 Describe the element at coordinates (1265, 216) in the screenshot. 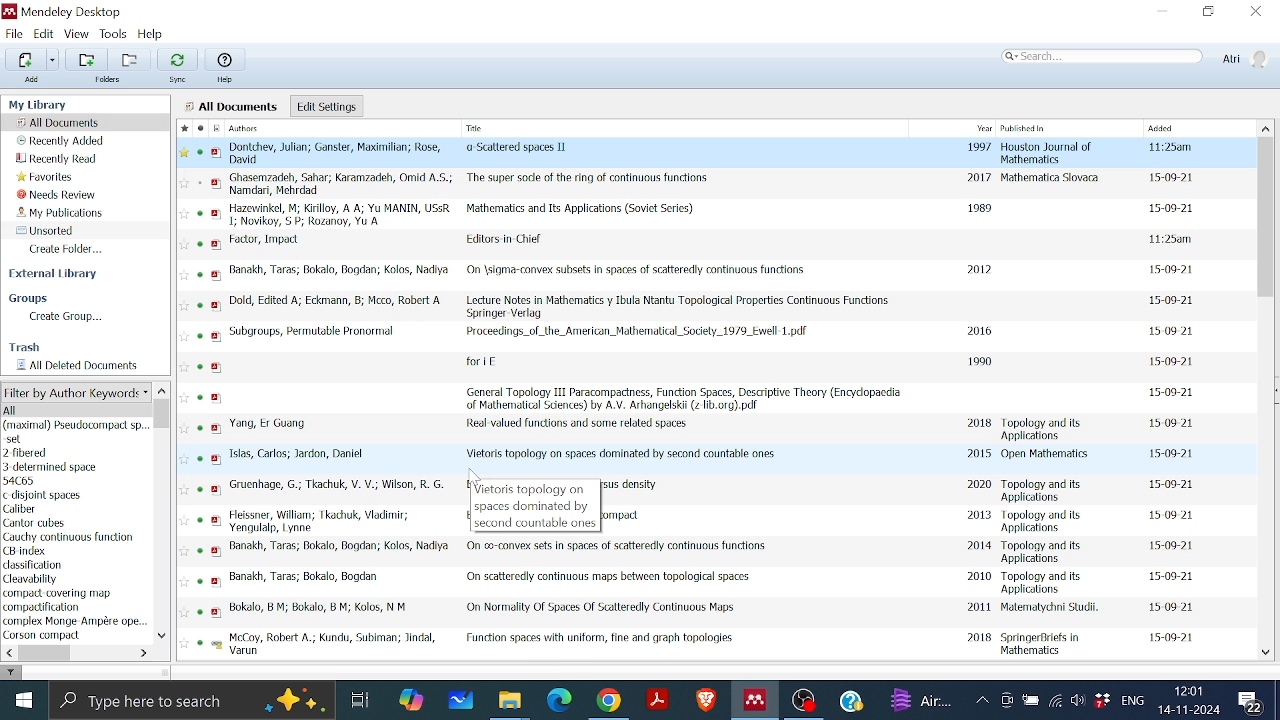

I see `Vertical scrollbar` at that location.